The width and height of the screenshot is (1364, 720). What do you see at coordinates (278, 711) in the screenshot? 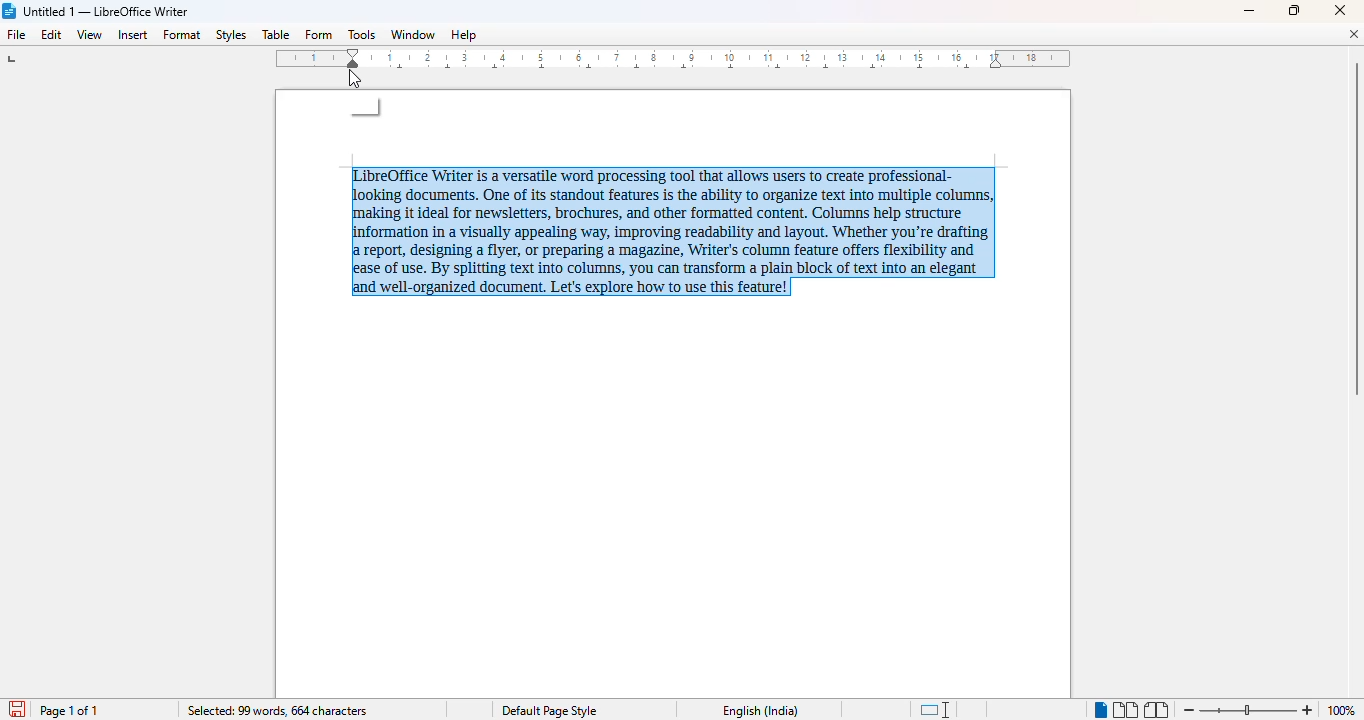
I see `selected: 99 words 664 characters` at bounding box center [278, 711].